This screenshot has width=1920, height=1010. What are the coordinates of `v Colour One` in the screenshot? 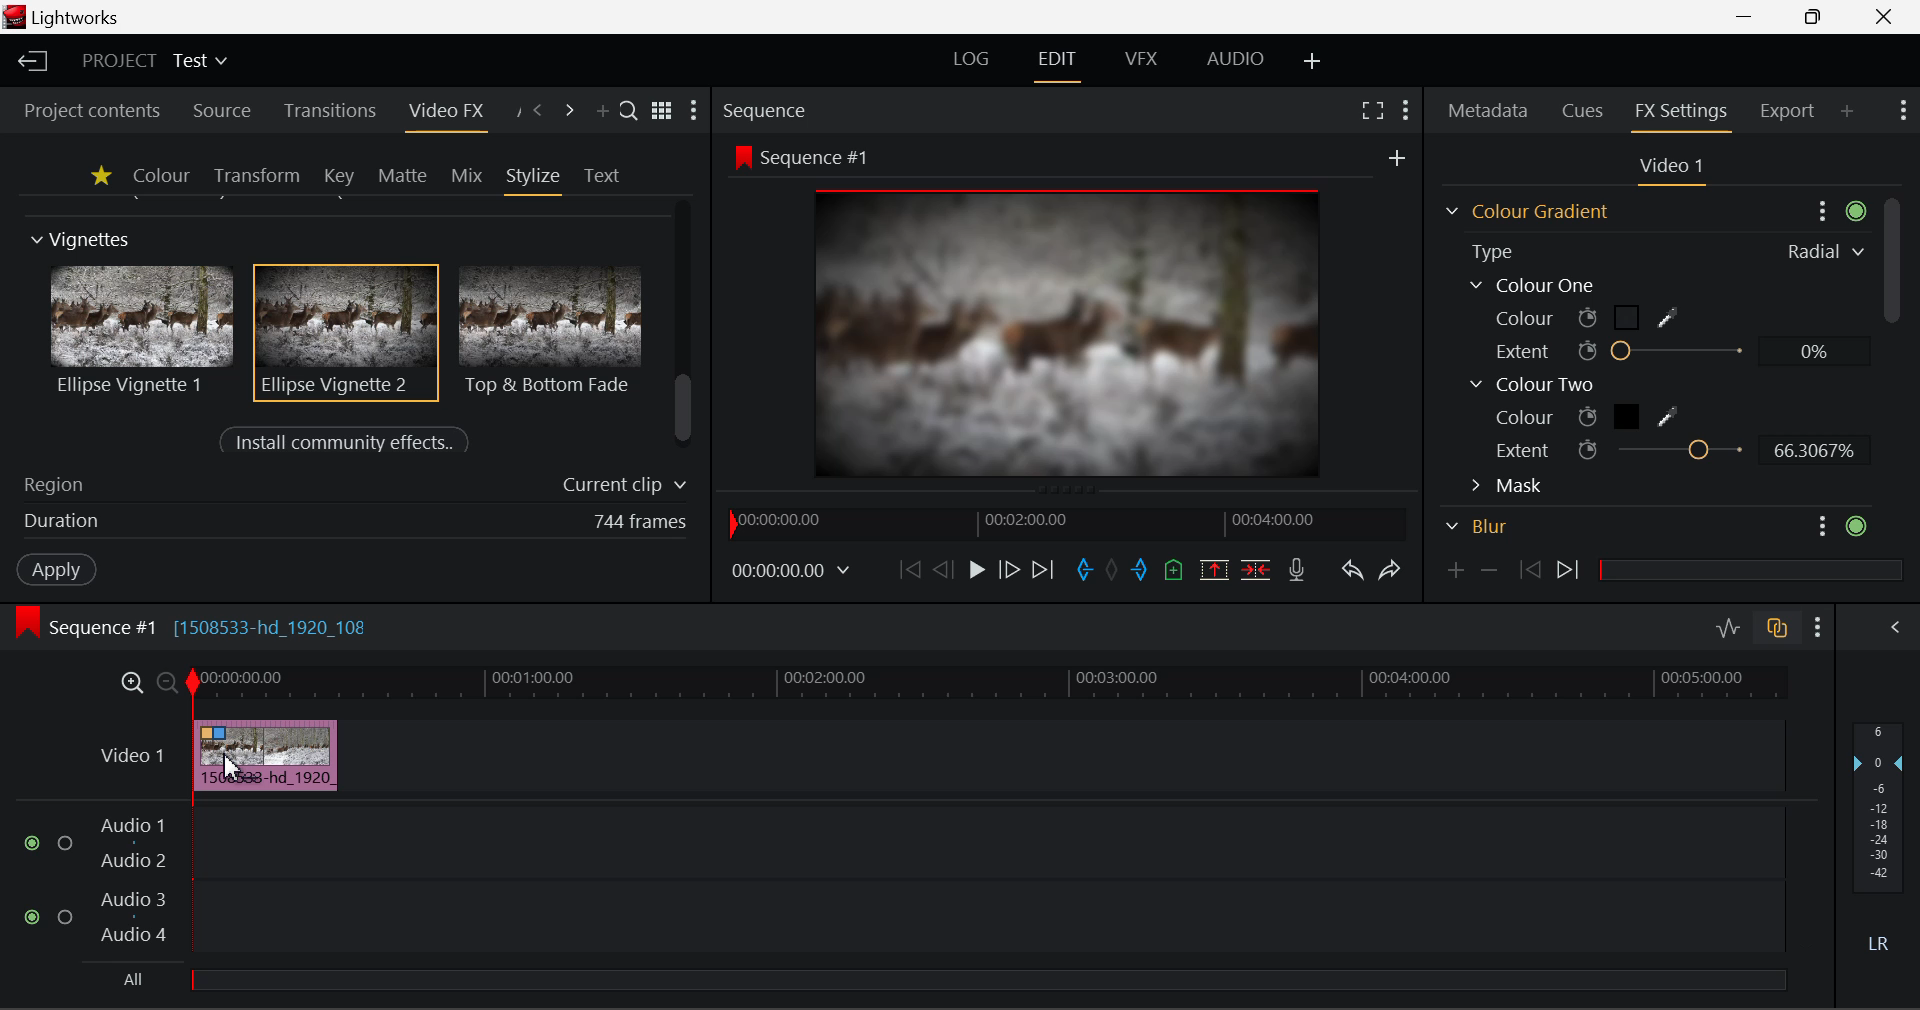 It's located at (1540, 284).